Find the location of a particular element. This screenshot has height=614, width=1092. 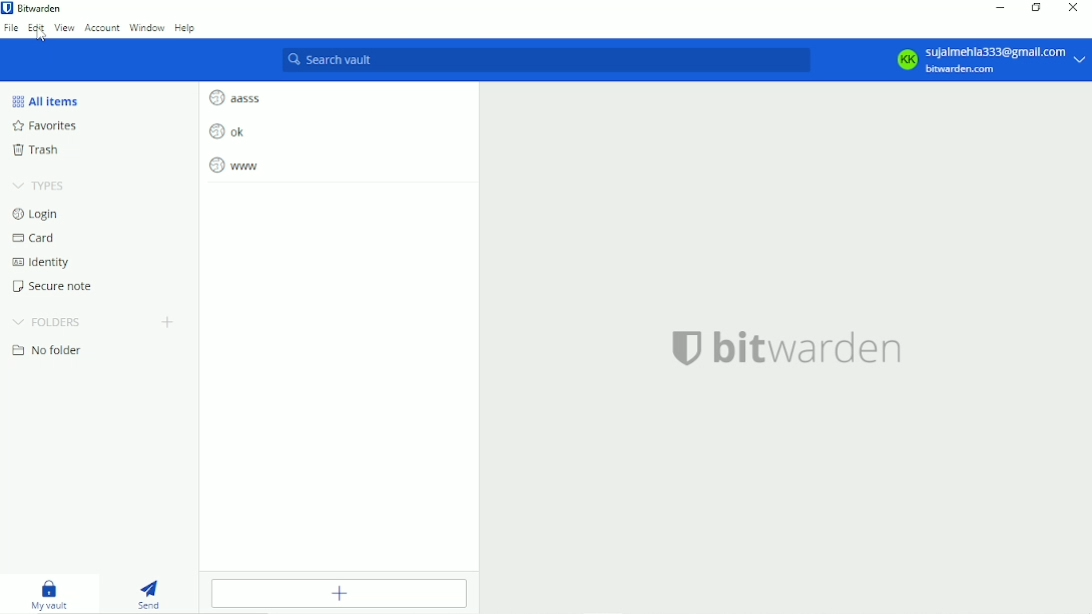

Types is located at coordinates (40, 184).